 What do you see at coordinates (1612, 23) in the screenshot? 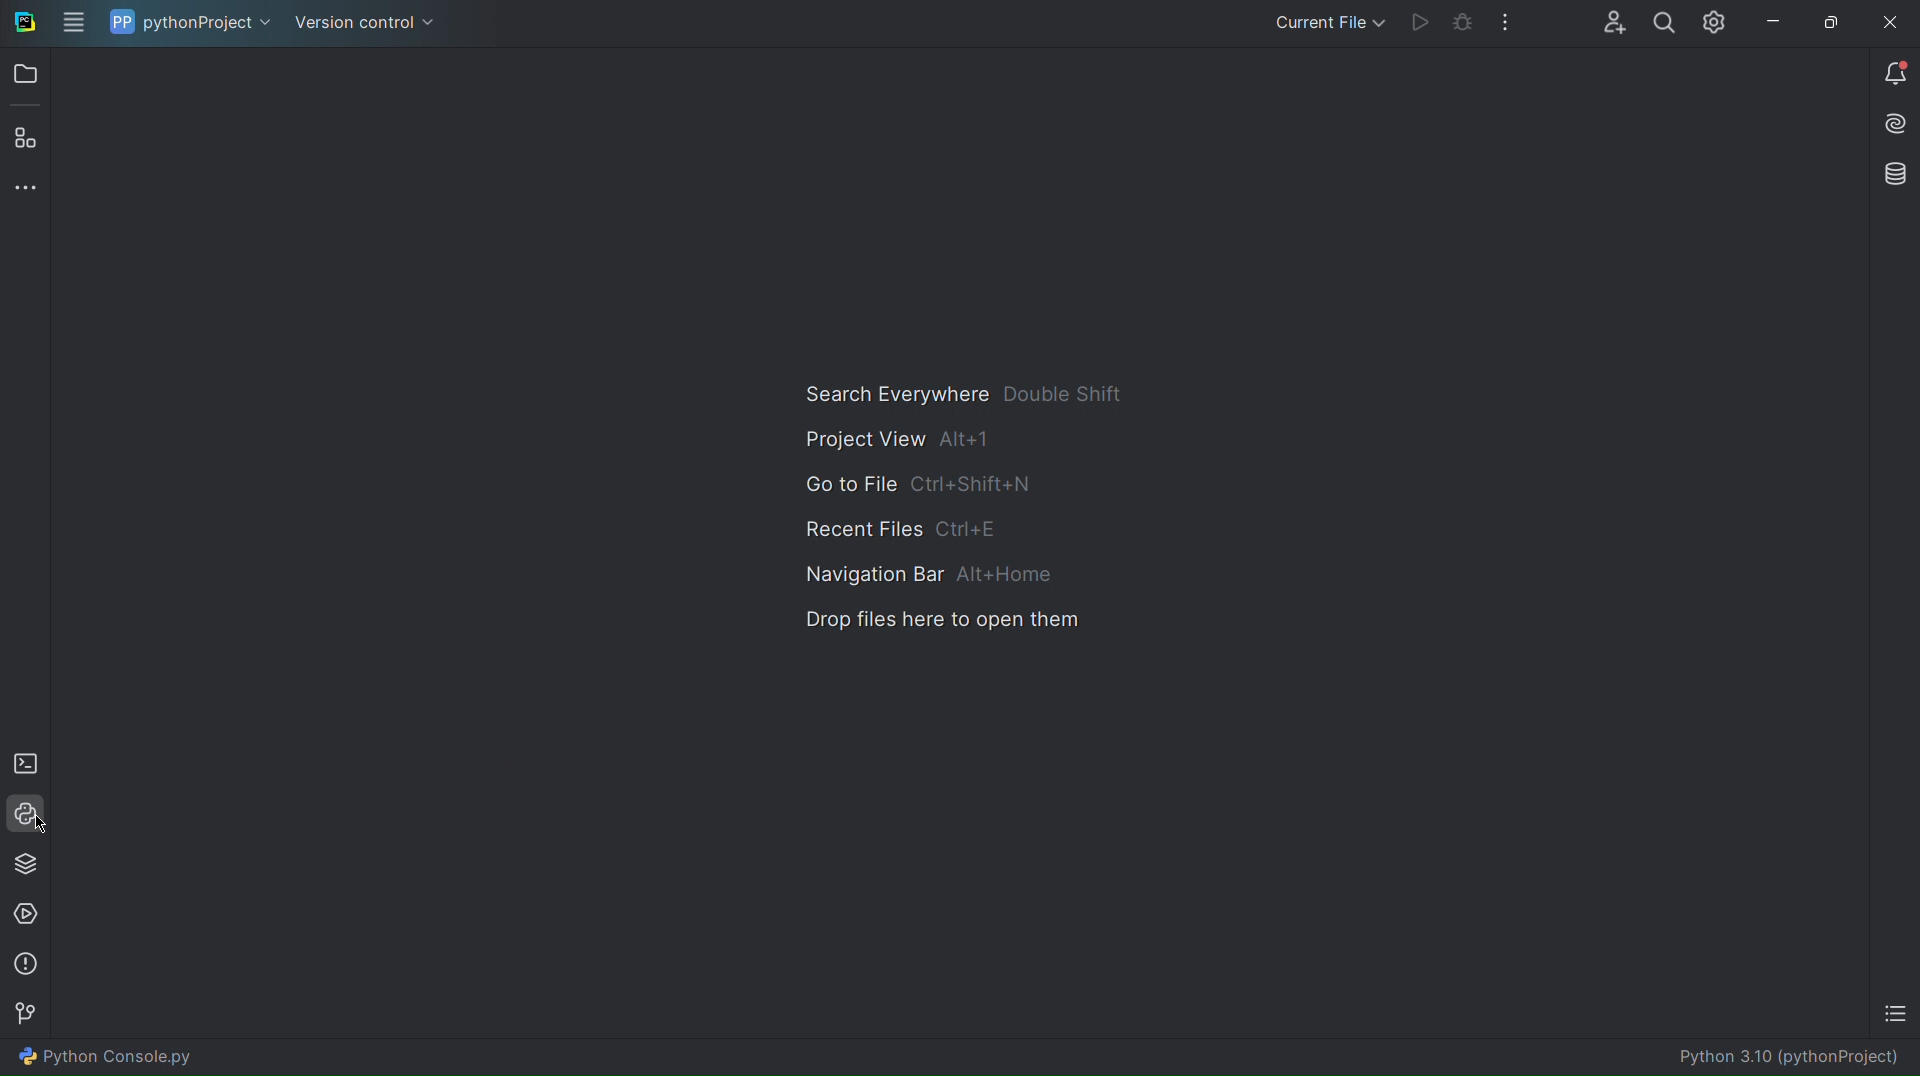
I see `Account` at bounding box center [1612, 23].